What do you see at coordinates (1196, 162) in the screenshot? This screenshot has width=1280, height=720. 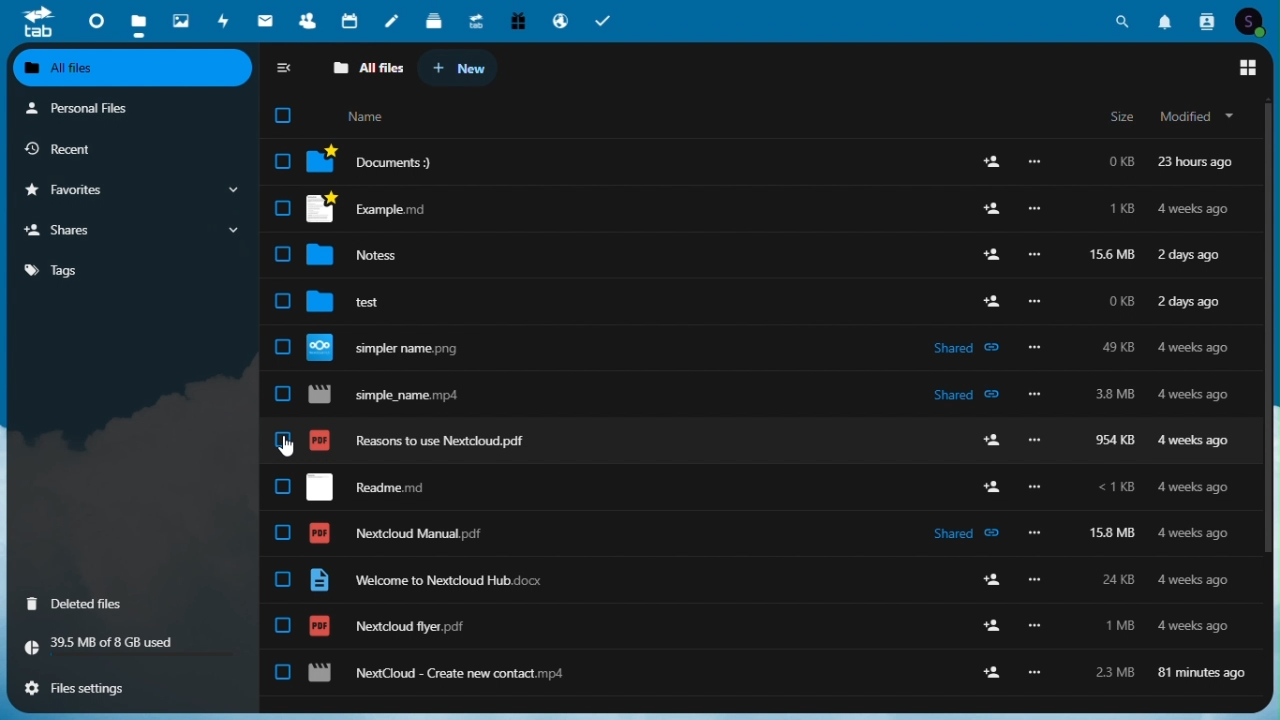 I see `23 hours ago` at bounding box center [1196, 162].